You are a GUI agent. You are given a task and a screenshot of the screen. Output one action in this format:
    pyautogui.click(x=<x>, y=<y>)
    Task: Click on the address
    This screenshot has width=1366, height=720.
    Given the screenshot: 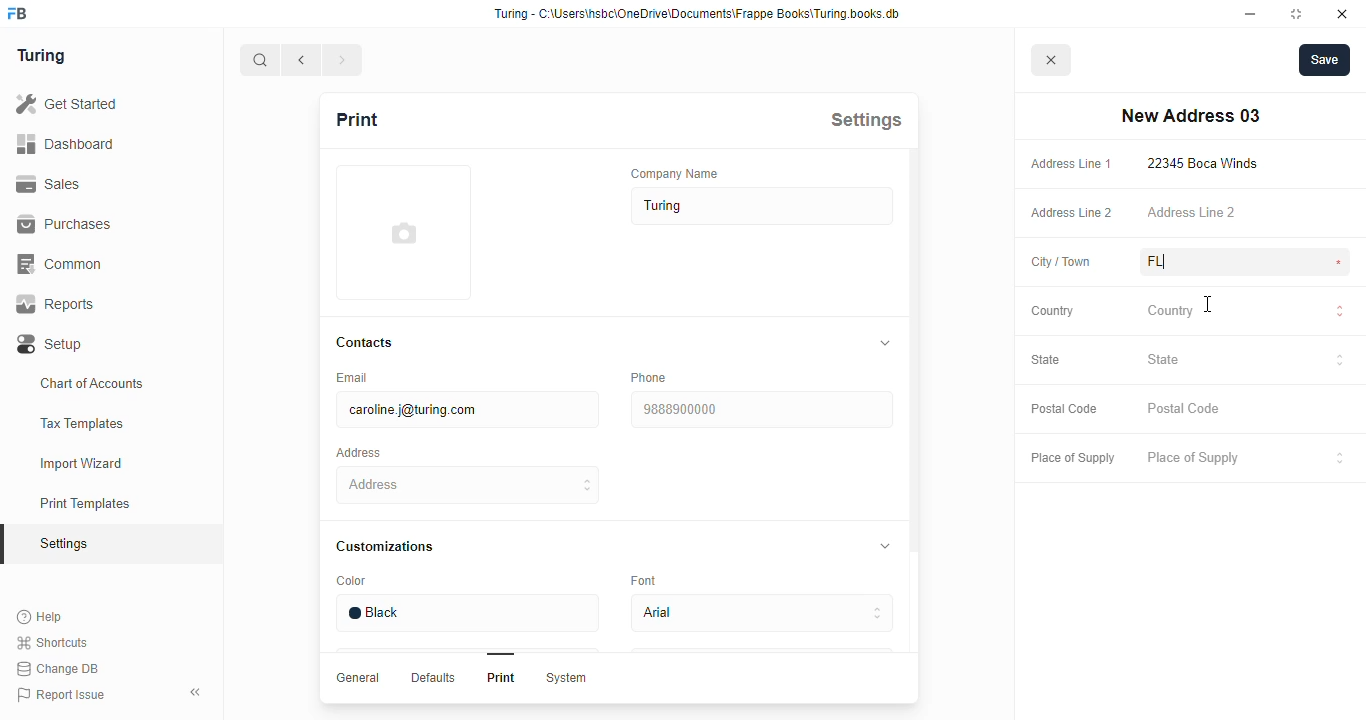 What is the action you would take?
    pyautogui.click(x=358, y=453)
    